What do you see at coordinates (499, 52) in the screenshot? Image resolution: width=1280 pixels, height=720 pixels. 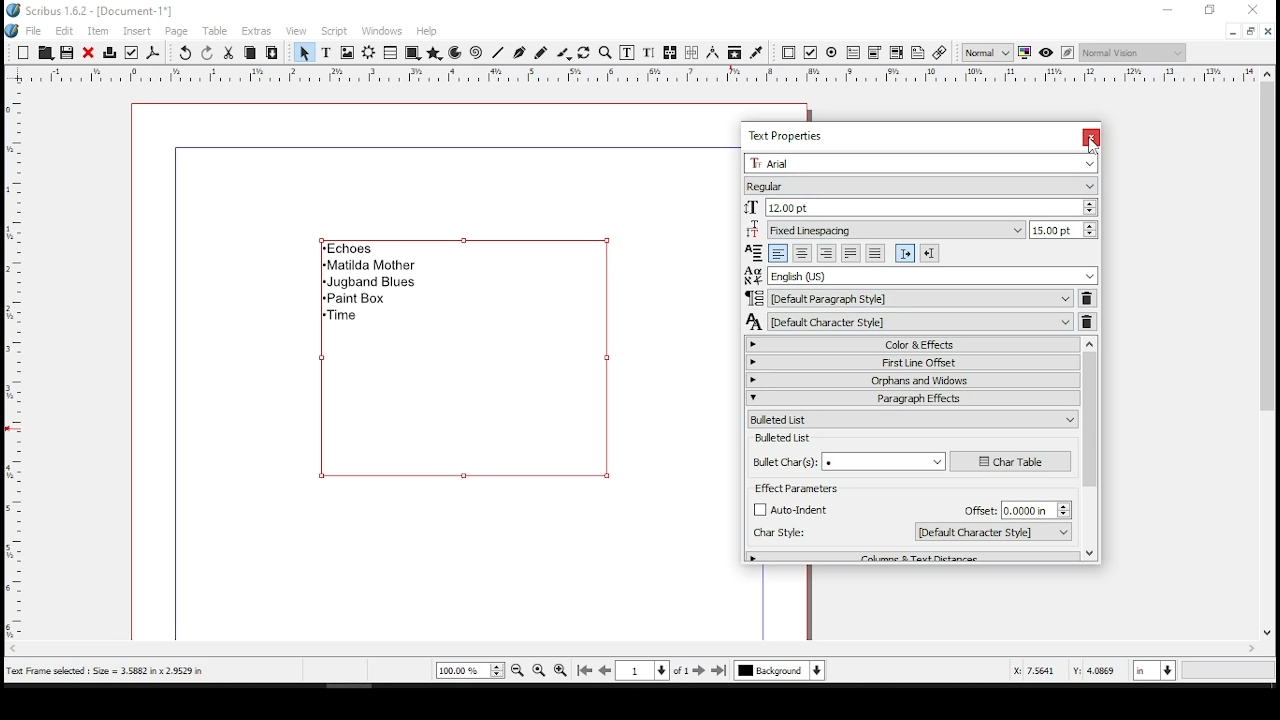 I see `line` at bounding box center [499, 52].